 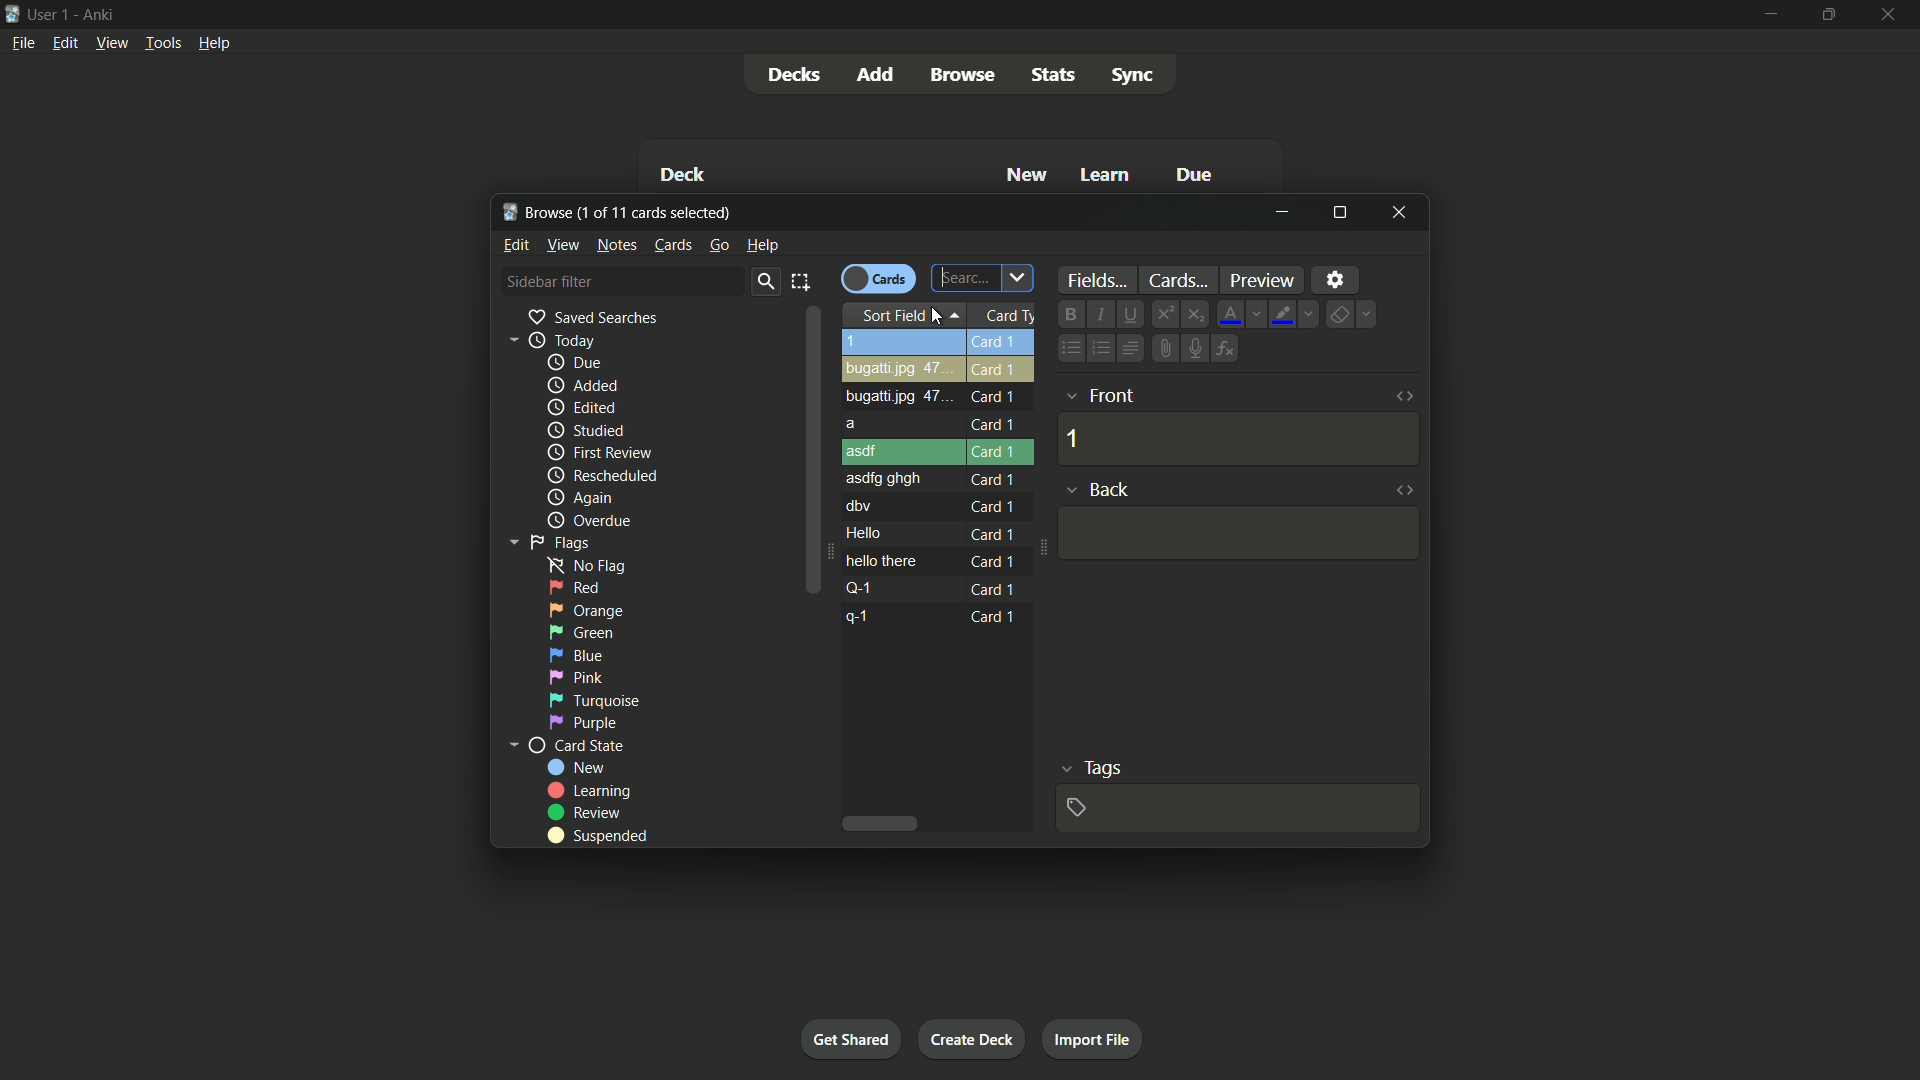 I want to click on underline, so click(x=1128, y=312).